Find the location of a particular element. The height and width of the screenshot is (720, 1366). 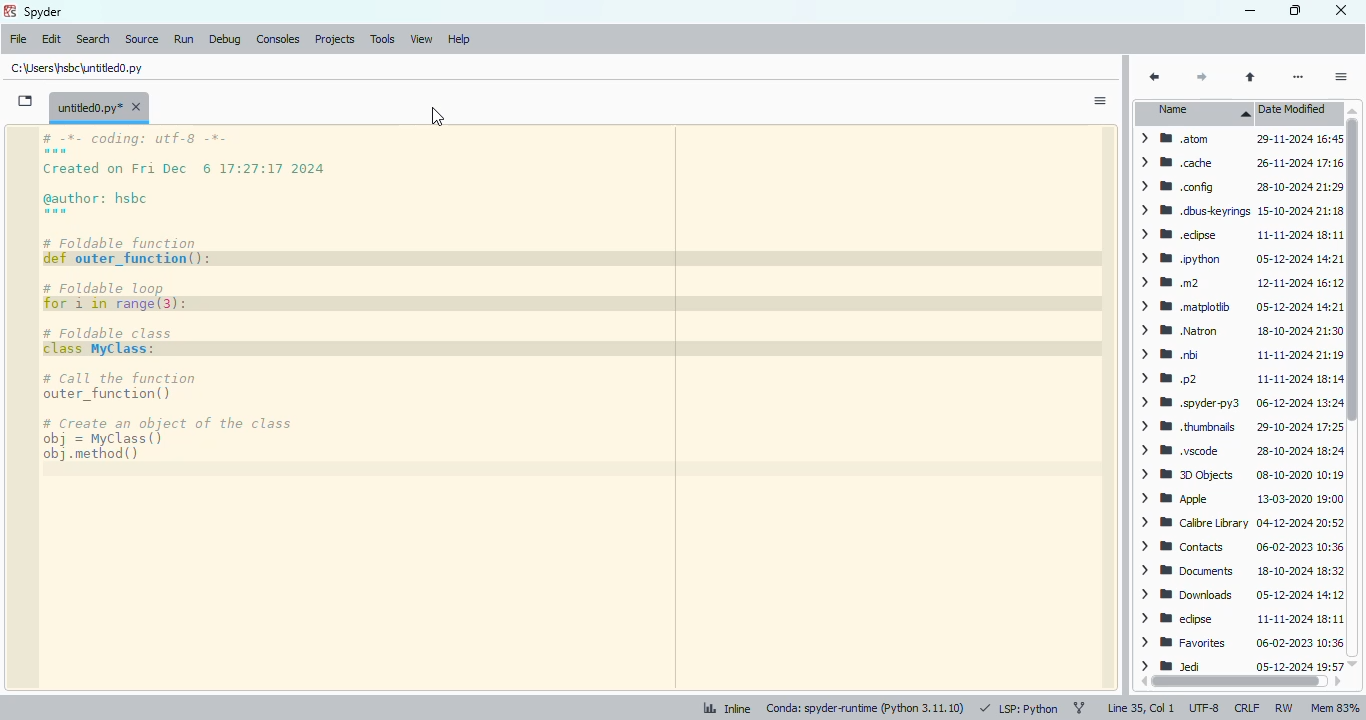

minimize is located at coordinates (1251, 11).